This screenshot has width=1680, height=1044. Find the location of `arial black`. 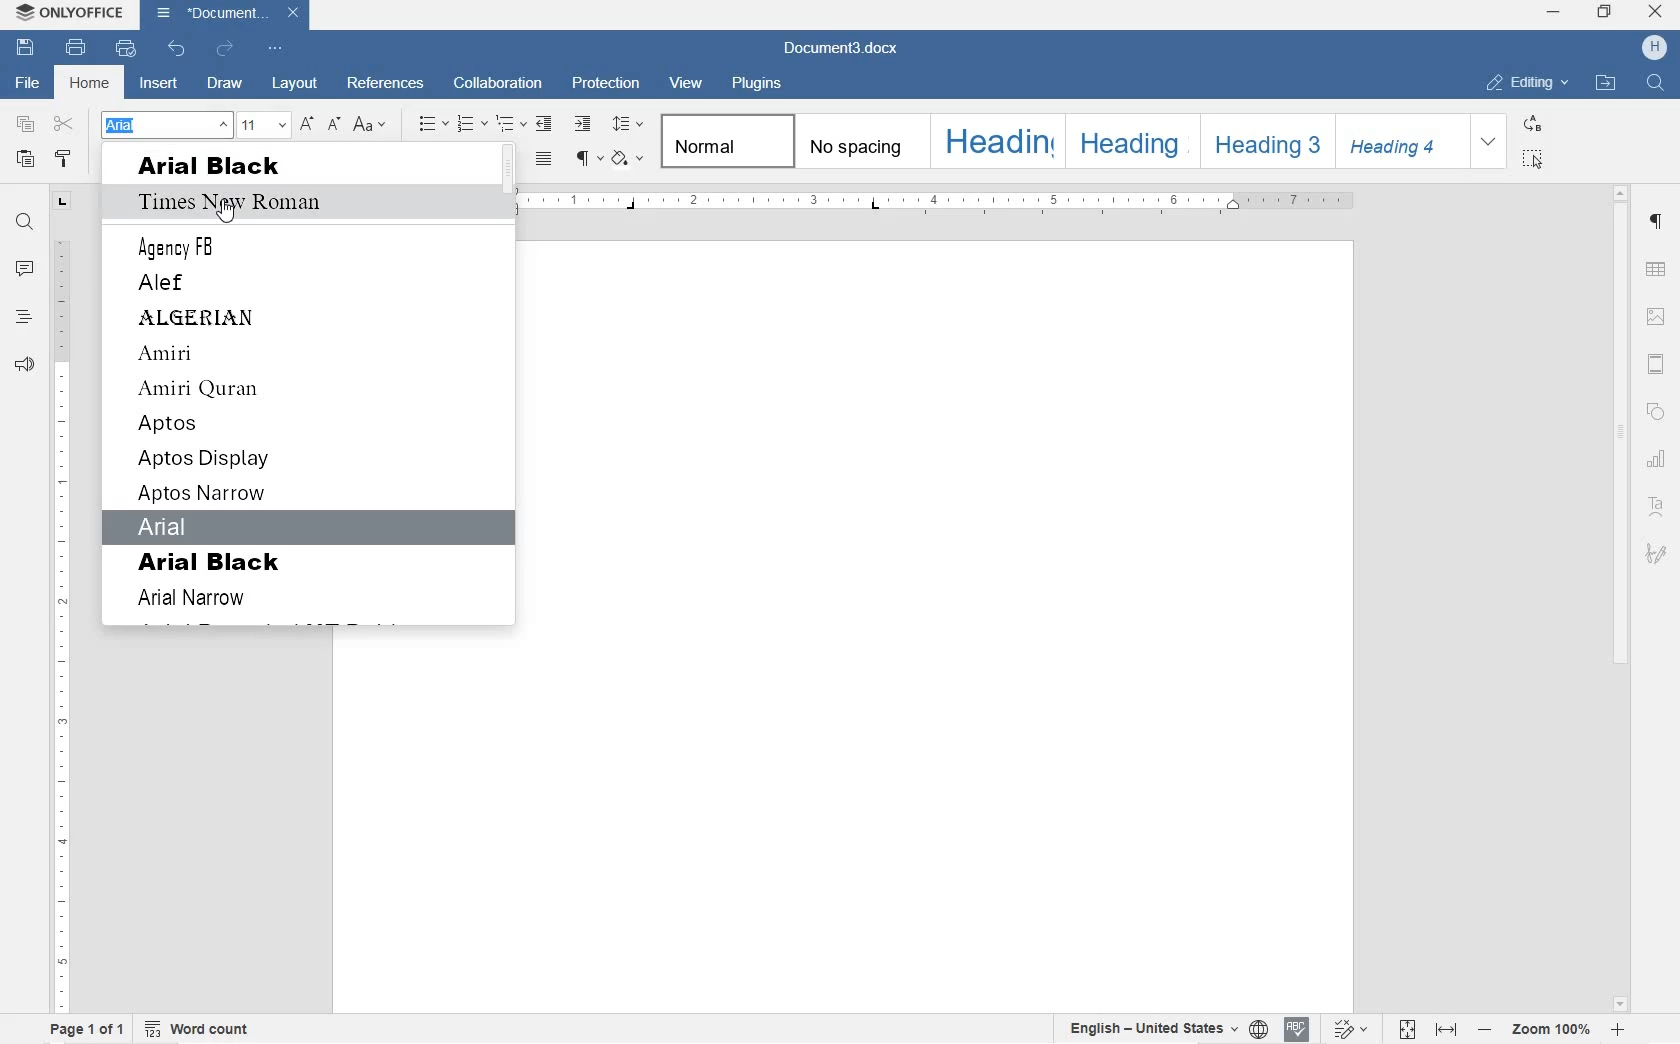

arial black is located at coordinates (221, 563).